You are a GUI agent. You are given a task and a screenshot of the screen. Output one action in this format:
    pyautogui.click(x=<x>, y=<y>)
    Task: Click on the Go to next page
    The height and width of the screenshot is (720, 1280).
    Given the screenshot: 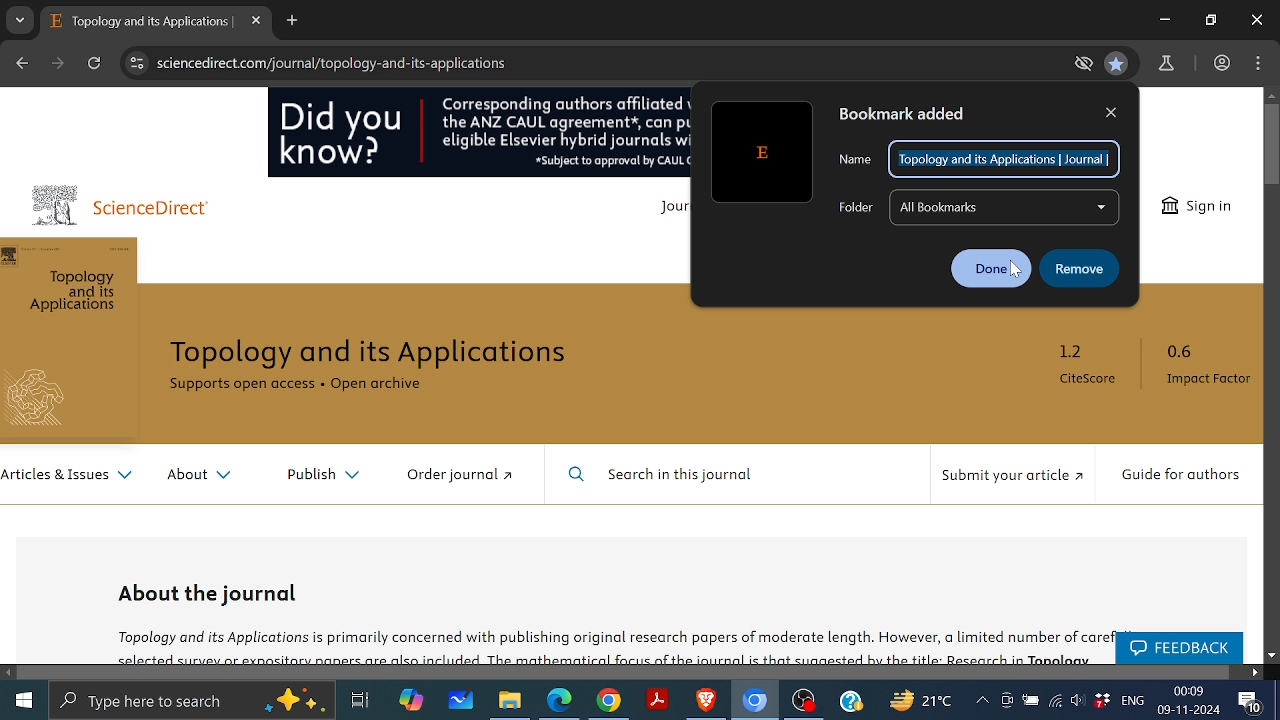 What is the action you would take?
    pyautogui.click(x=60, y=63)
    